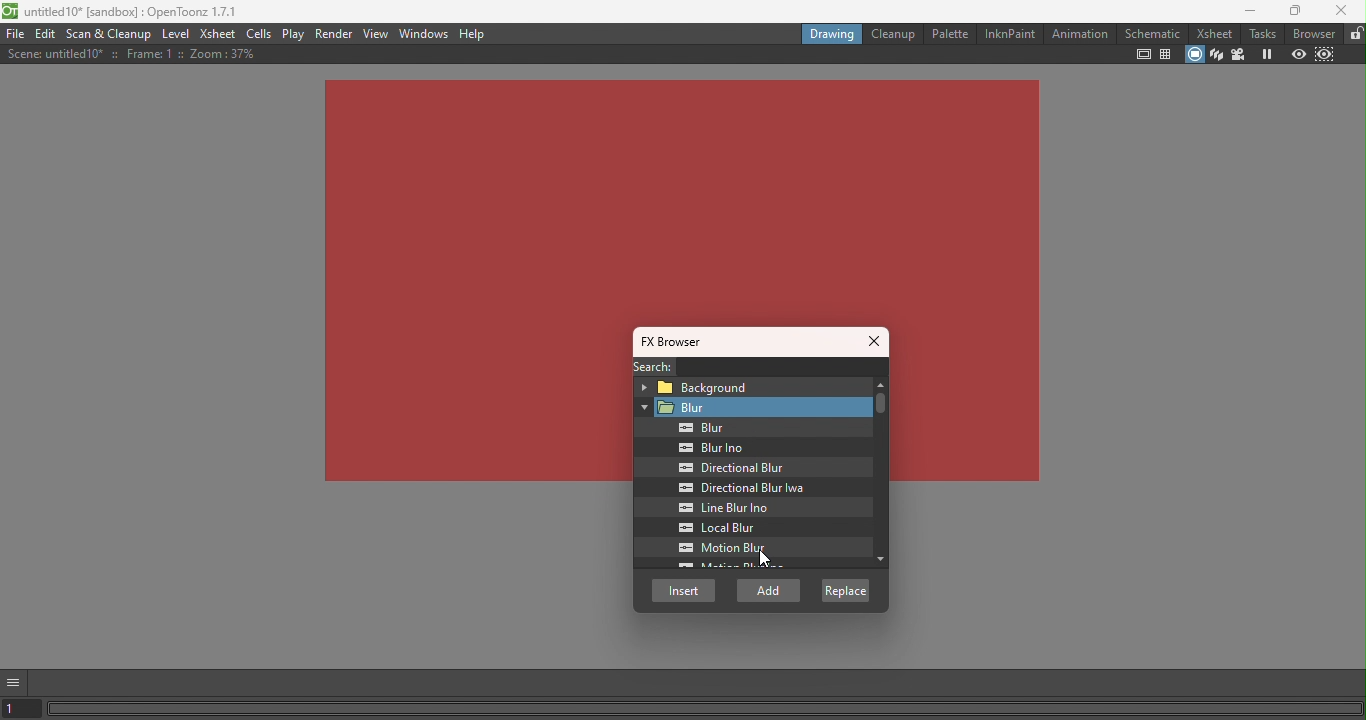 This screenshot has height=720, width=1366. I want to click on Search bar, so click(785, 367).